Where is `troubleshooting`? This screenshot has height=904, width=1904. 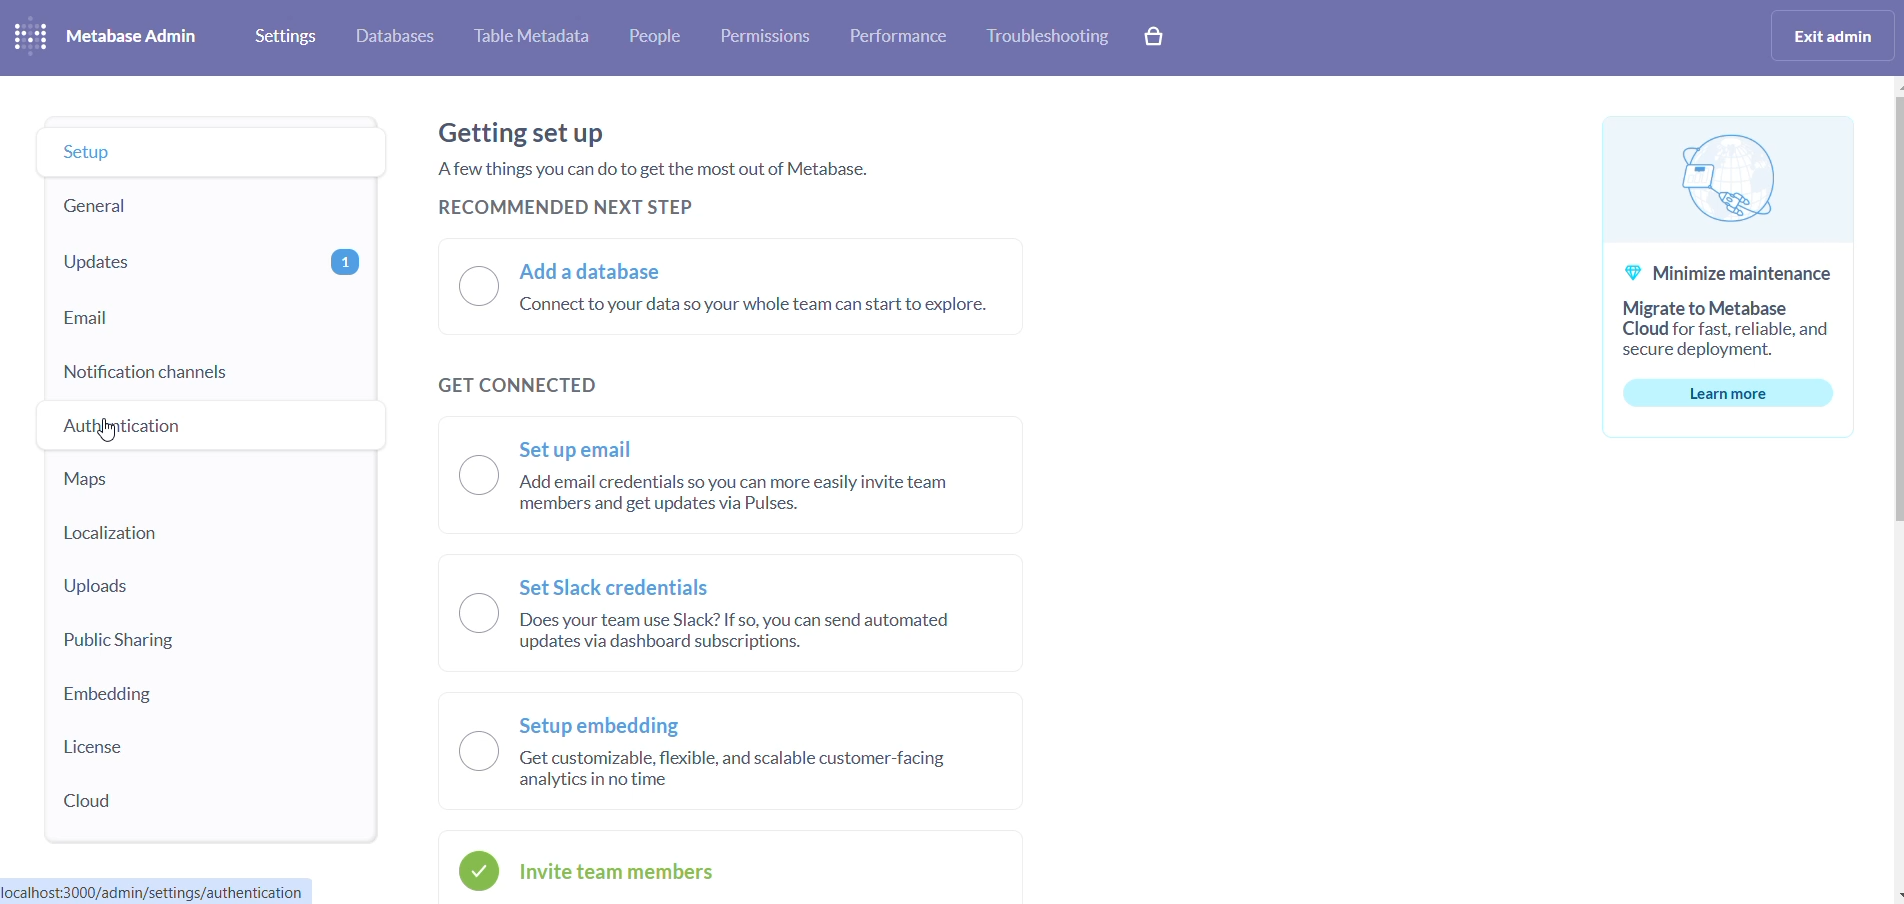 troubleshooting is located at coordinates (1051, 36).